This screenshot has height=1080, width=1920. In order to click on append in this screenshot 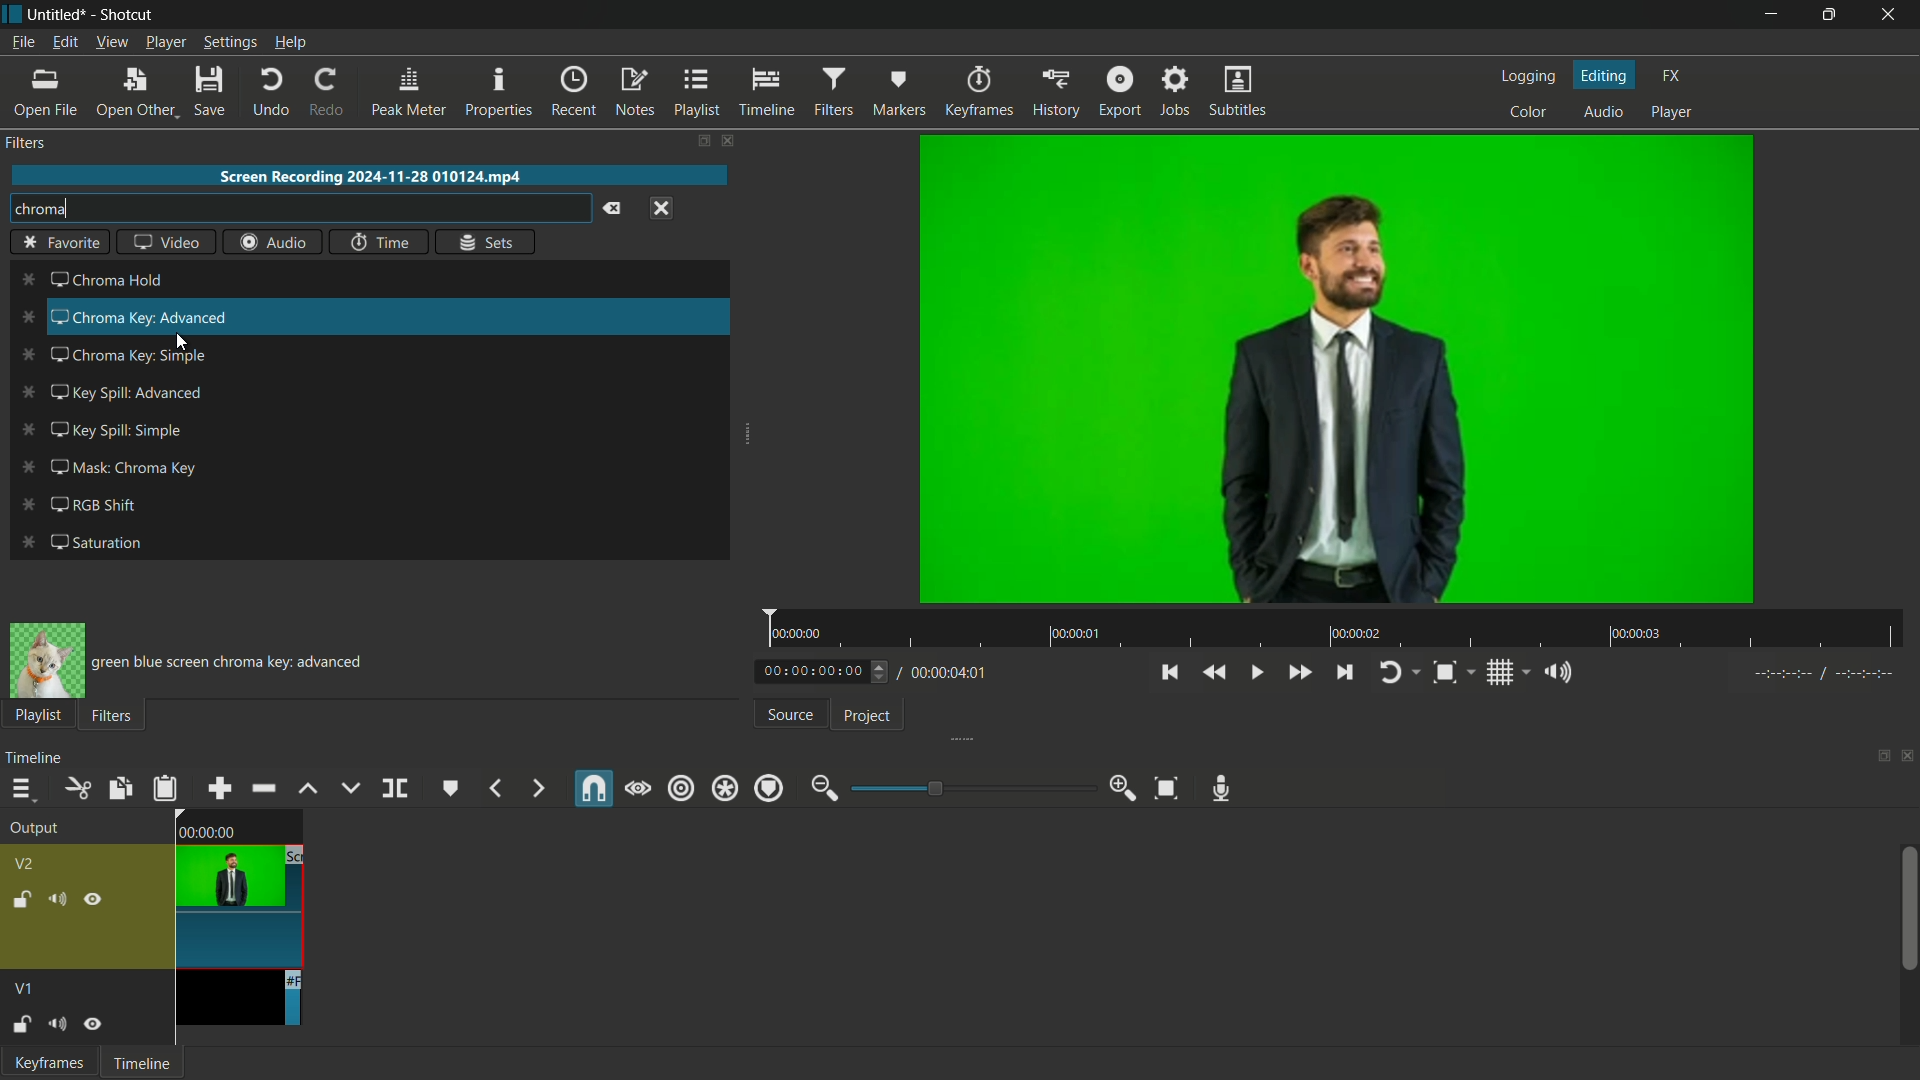, I will do `click(220, 788)`.